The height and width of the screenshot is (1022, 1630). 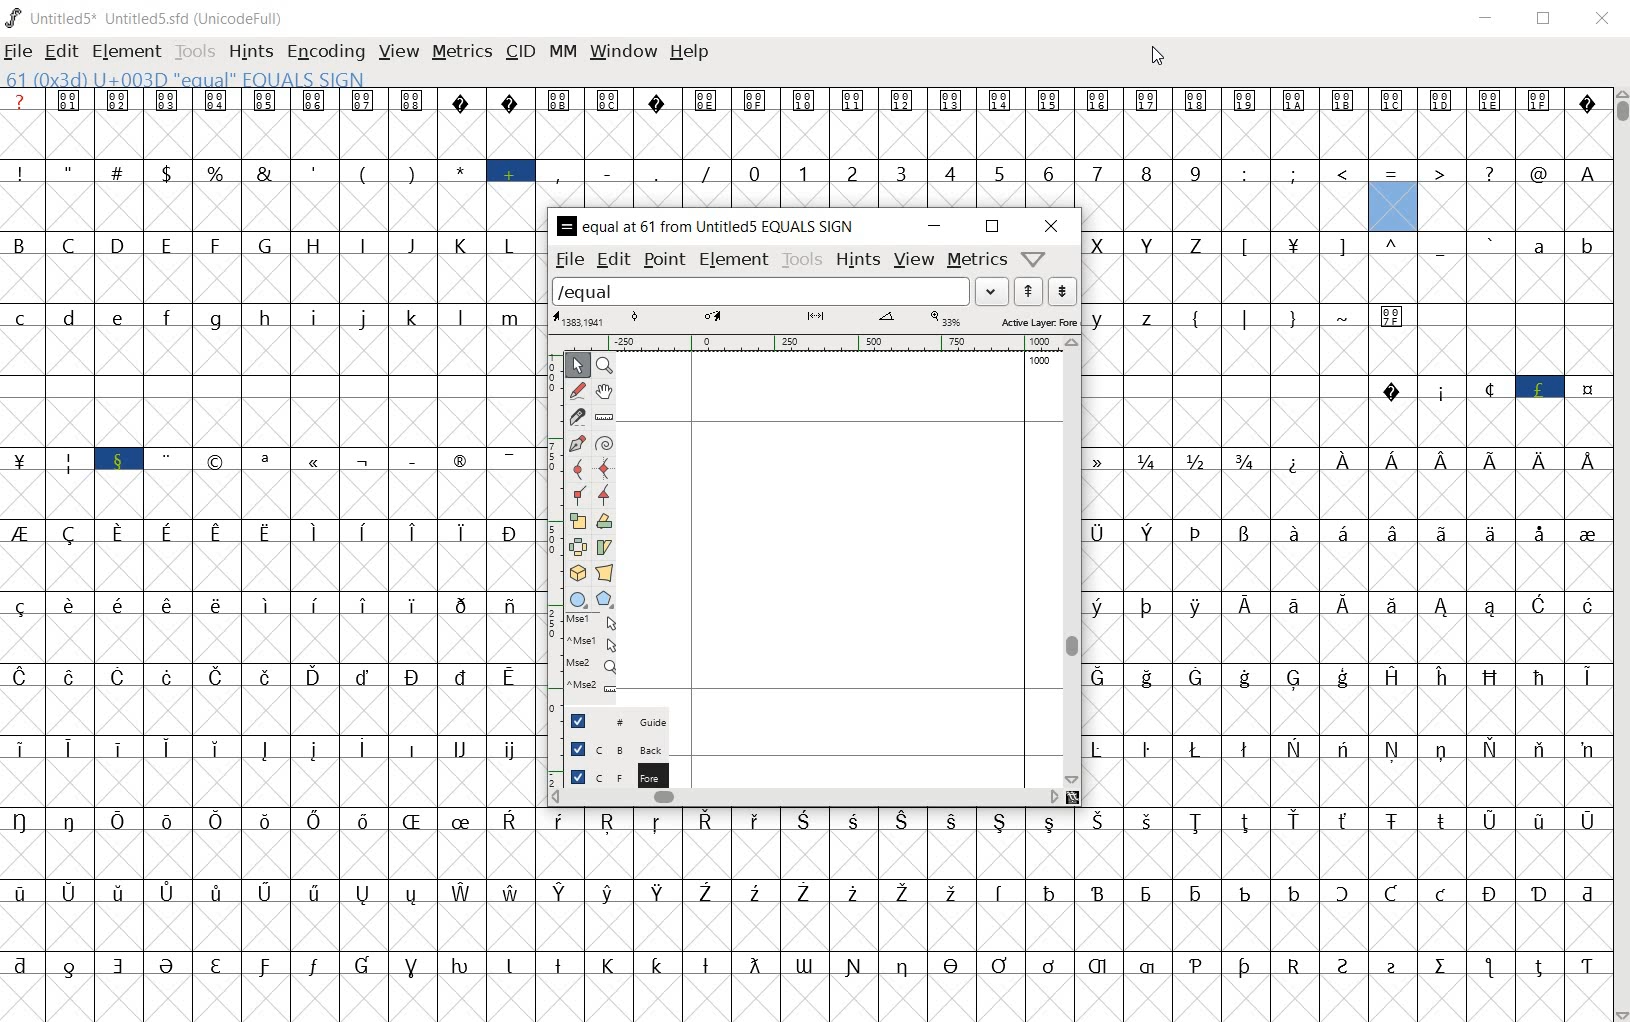 I want to click on FOREGROUND, so click(x=607, y=774).